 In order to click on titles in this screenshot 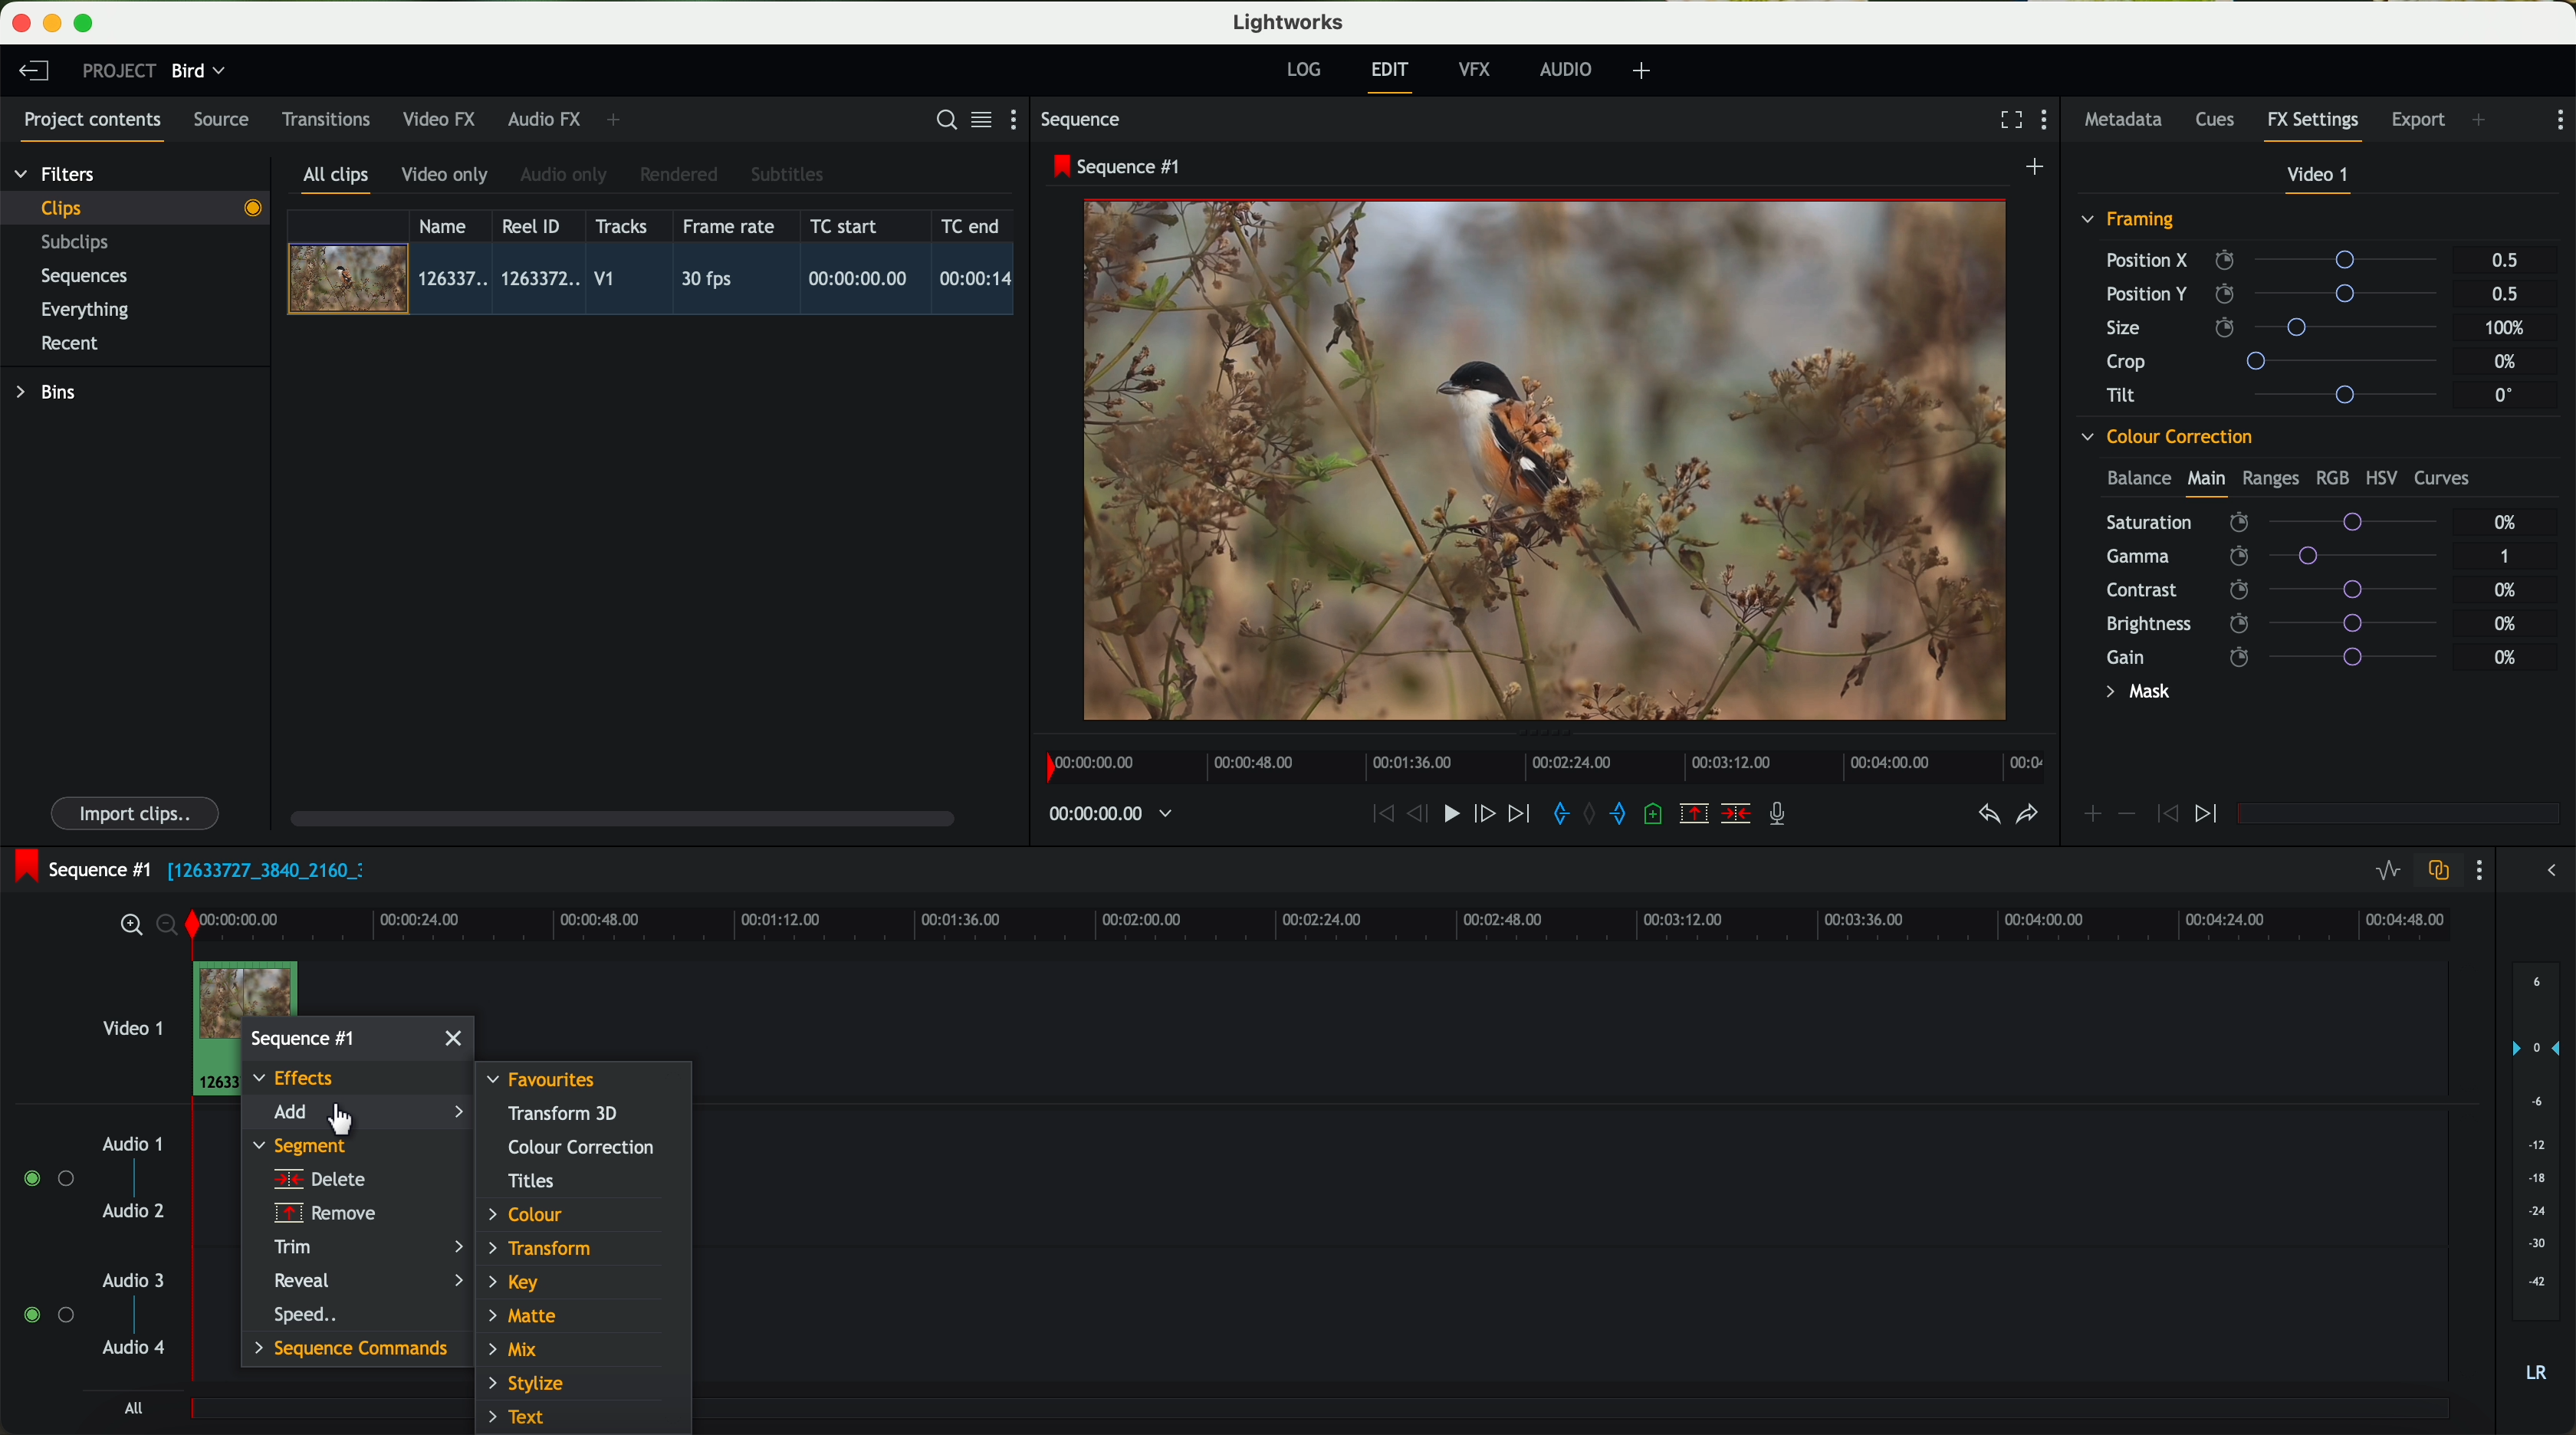, I will do `click(528, 1180)`.